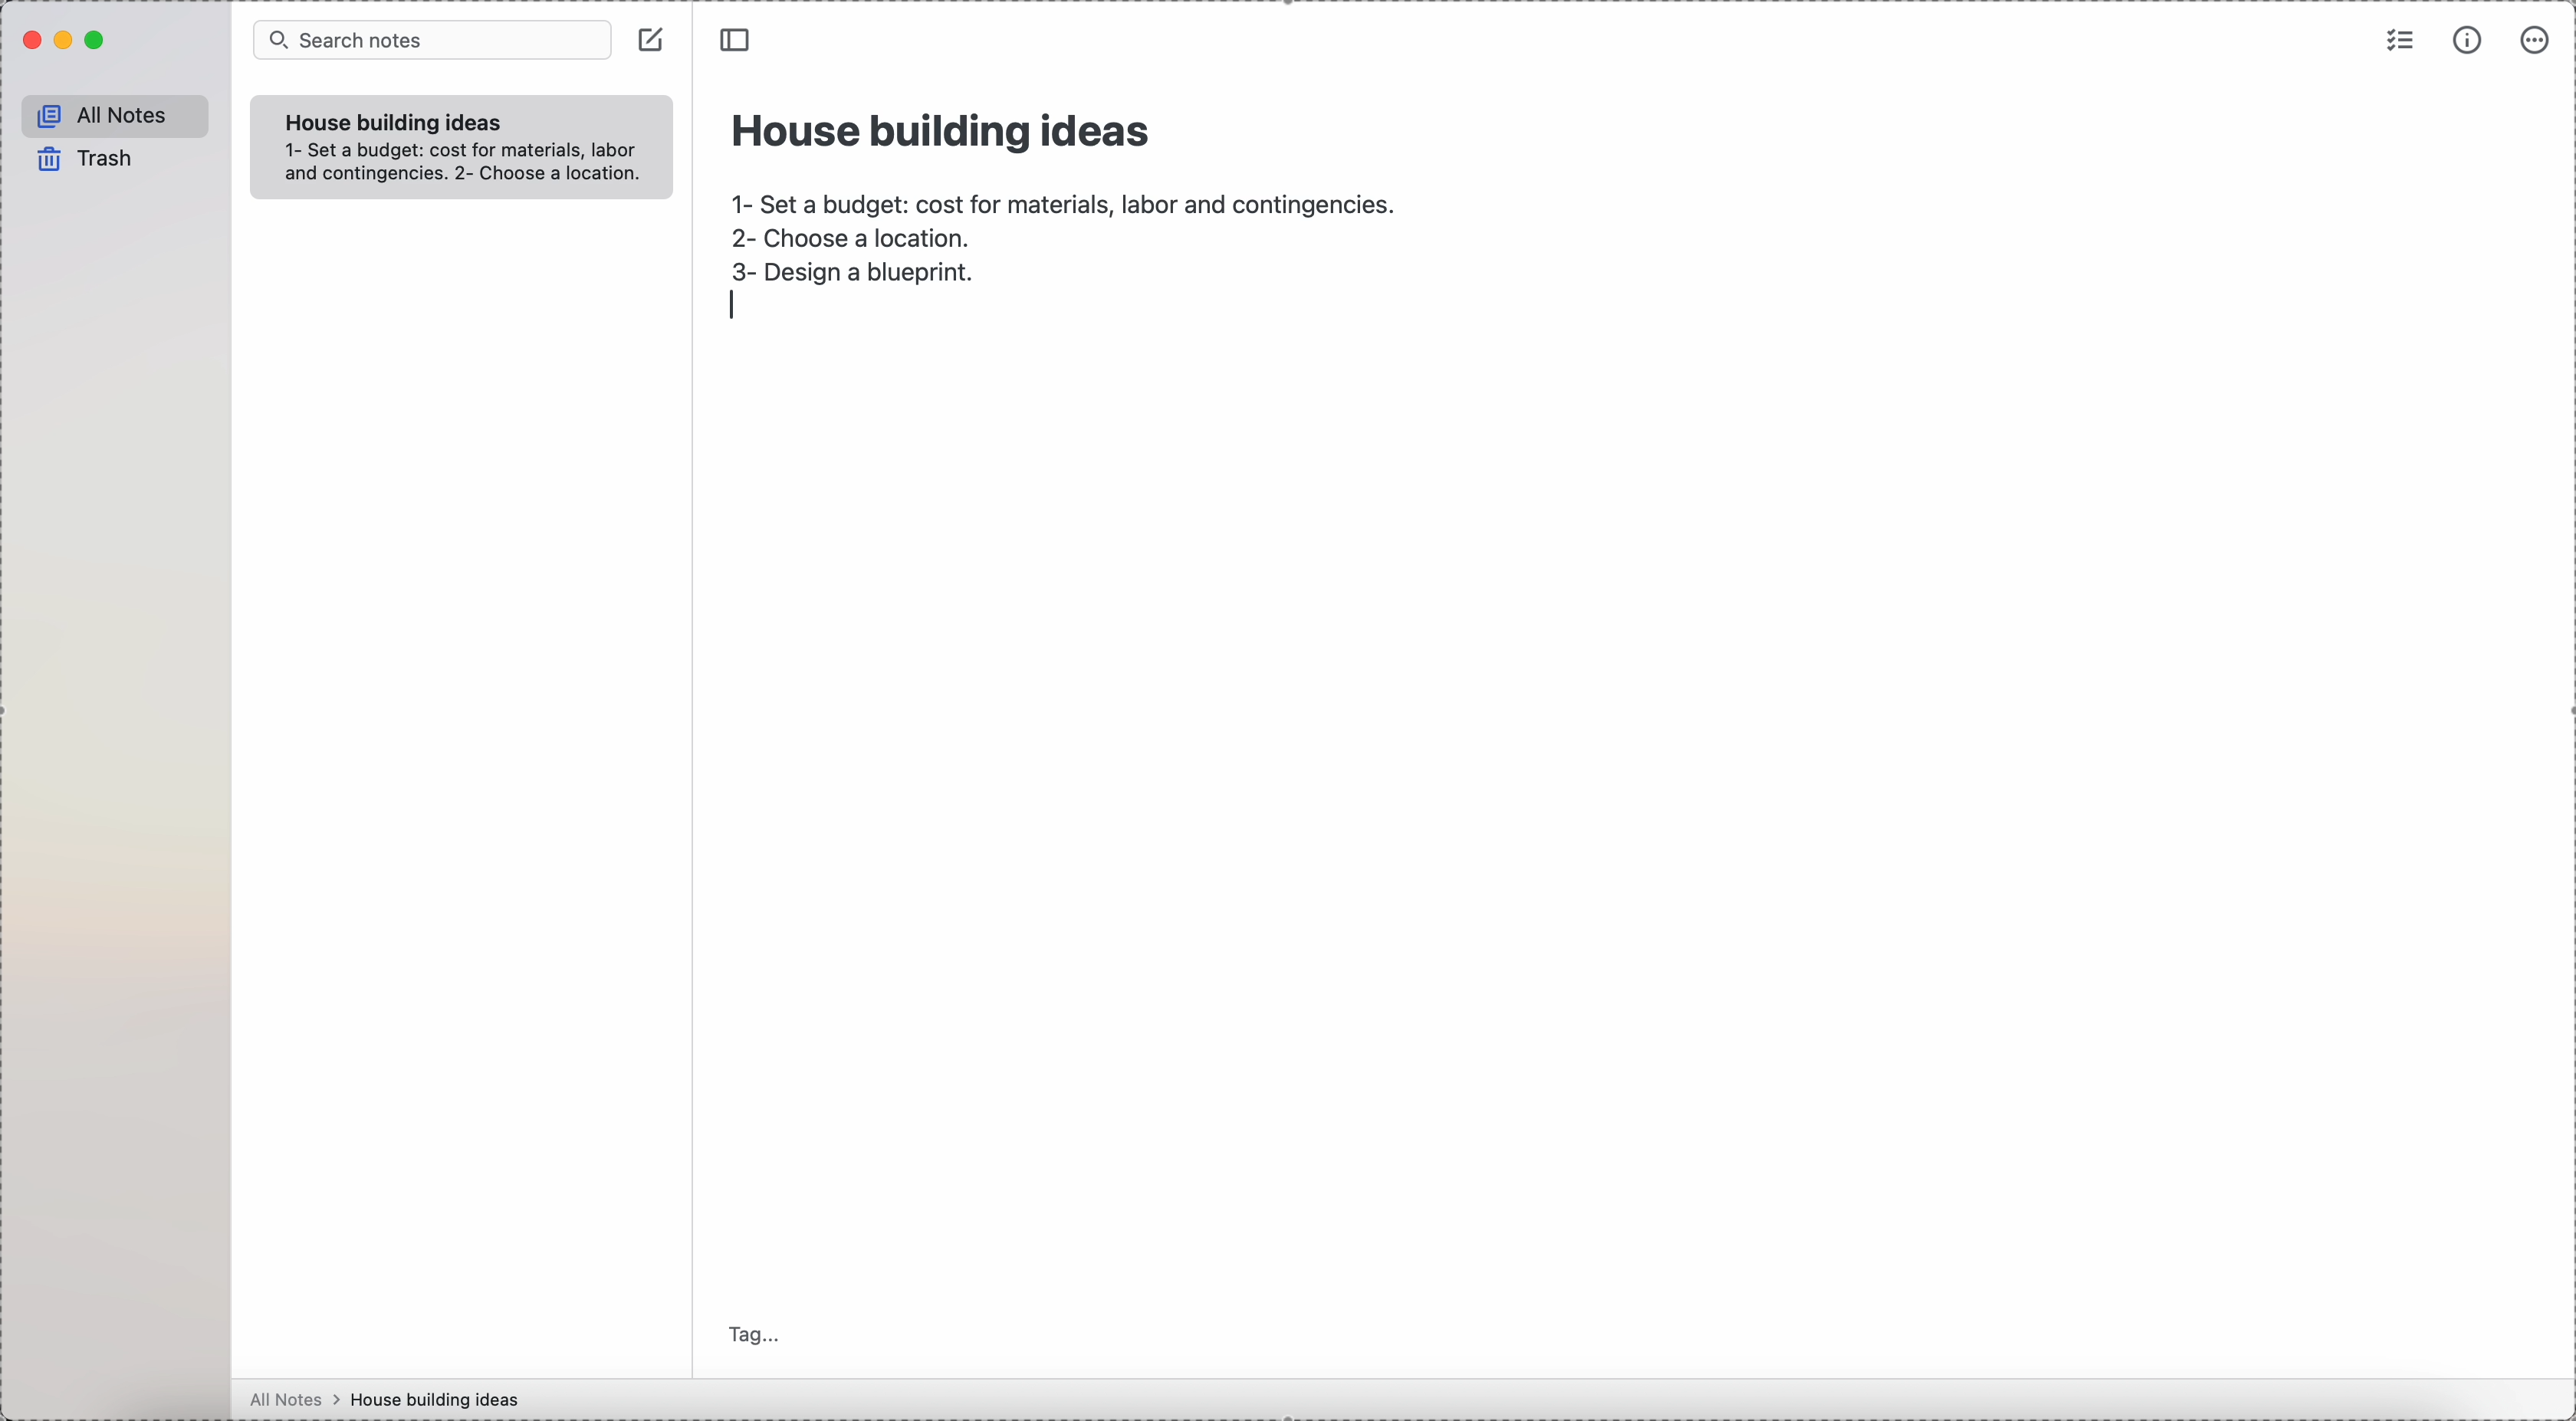 The image size is (2576, 1421). What do you see at coordinates (1061, 198) in the screenshot?
I see `1-set a budget:cost for material,labor and contingencies` at bounding box center [1061, 198].